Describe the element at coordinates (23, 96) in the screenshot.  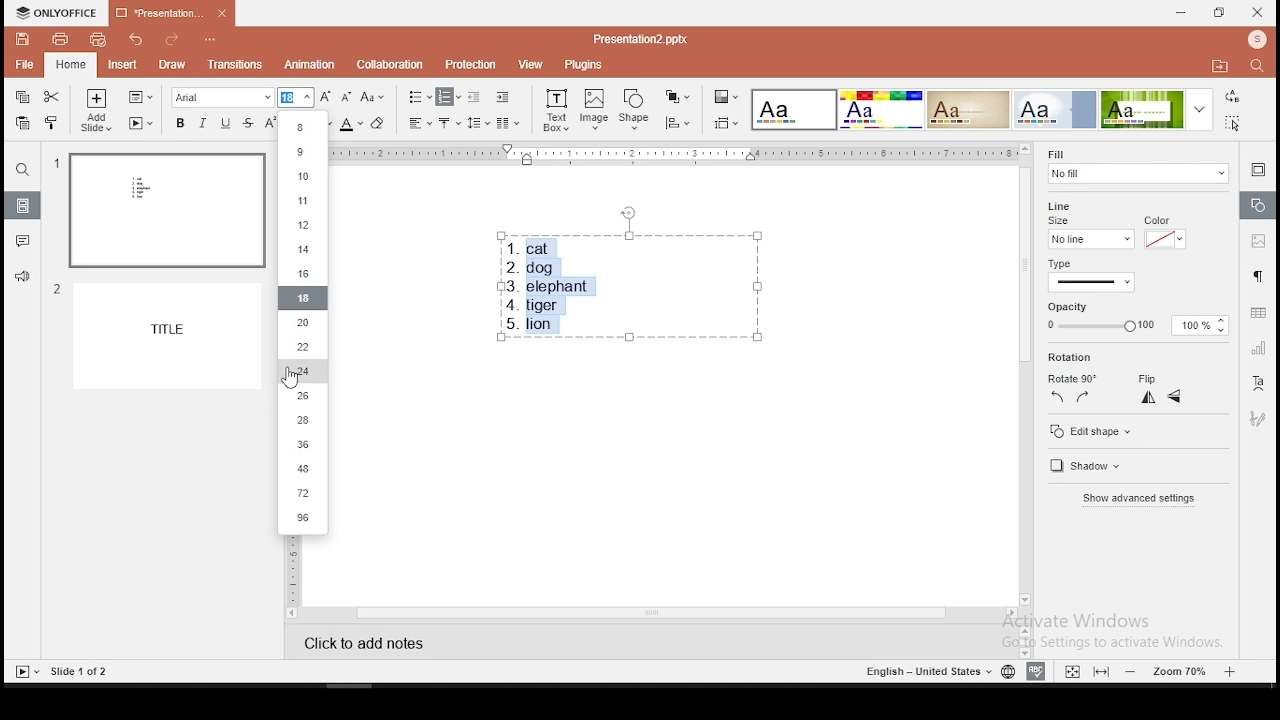
I see `copy` at that location.